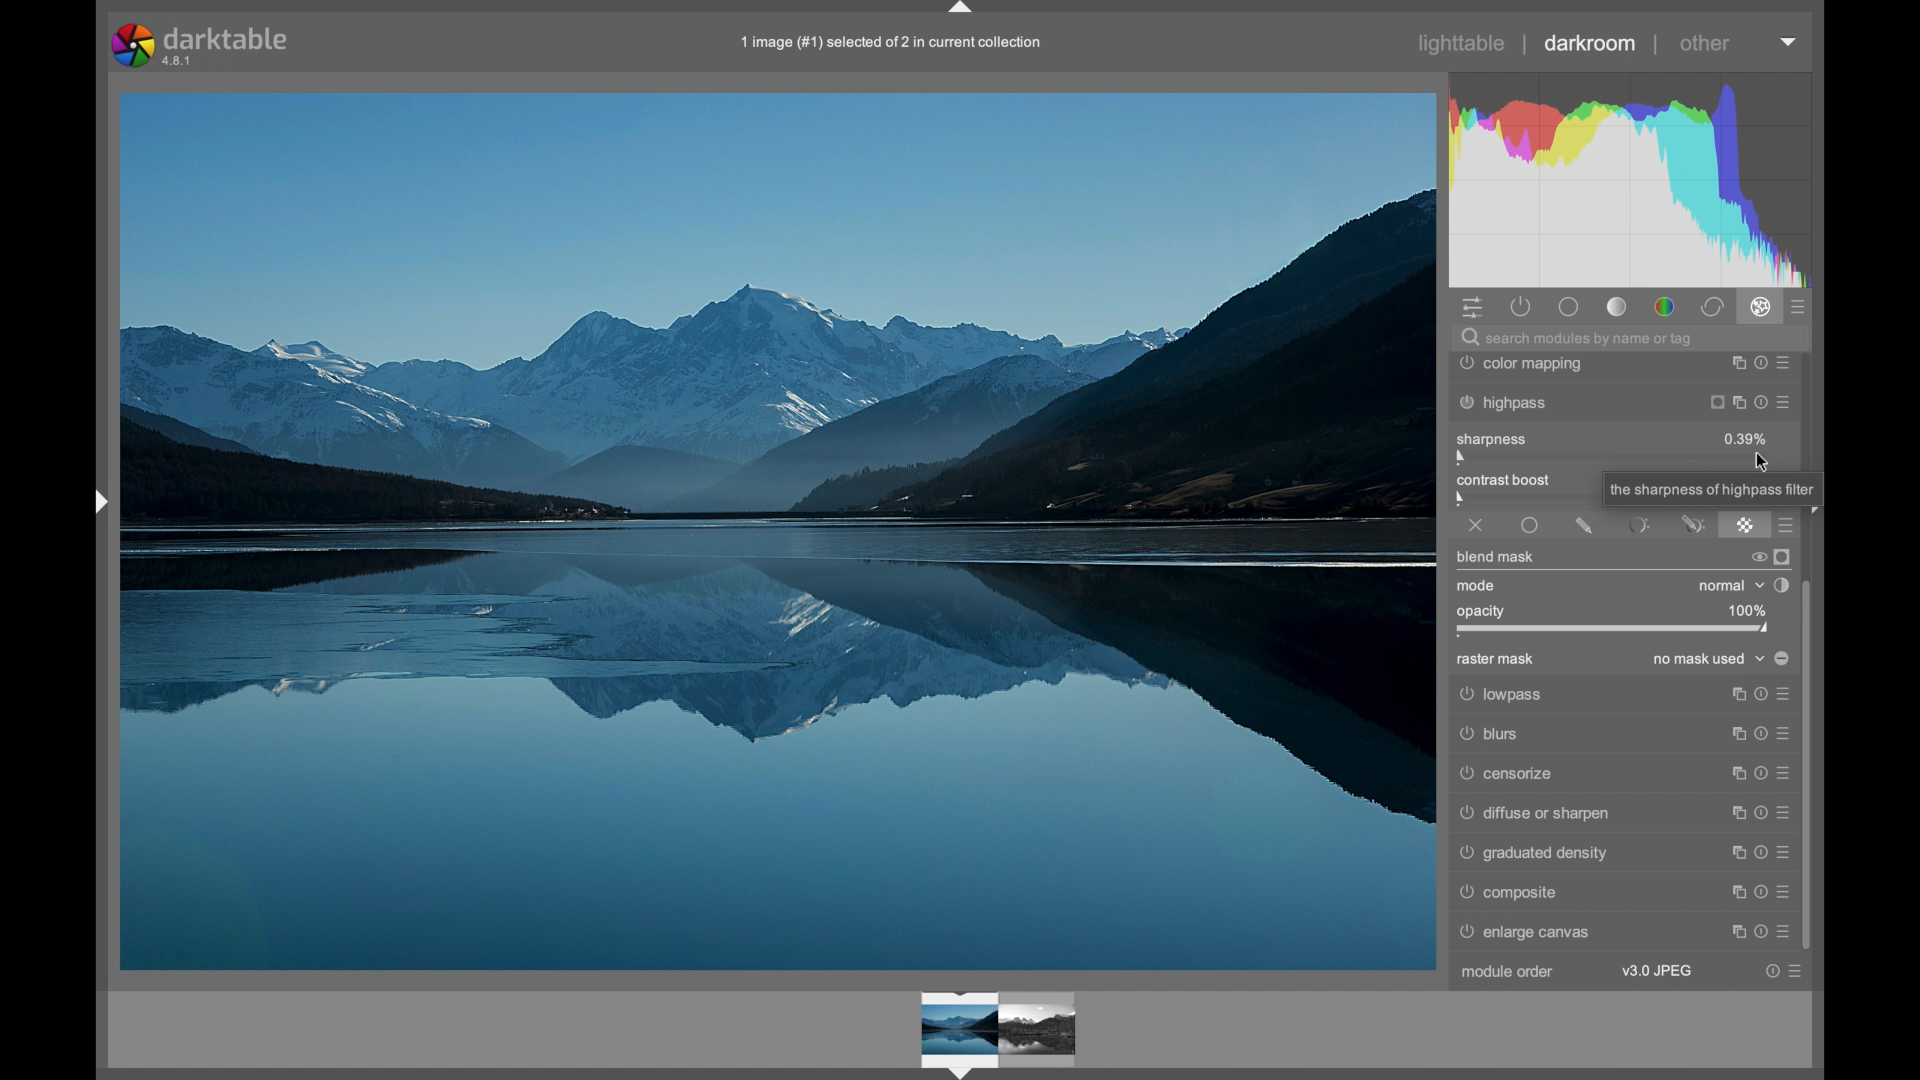 The height and width of the screenshot is (1080, 1920). What do you see at coordinates (1534, 853) in the screenshot?
I see `graduated density` at bounding box center [1534, 853].